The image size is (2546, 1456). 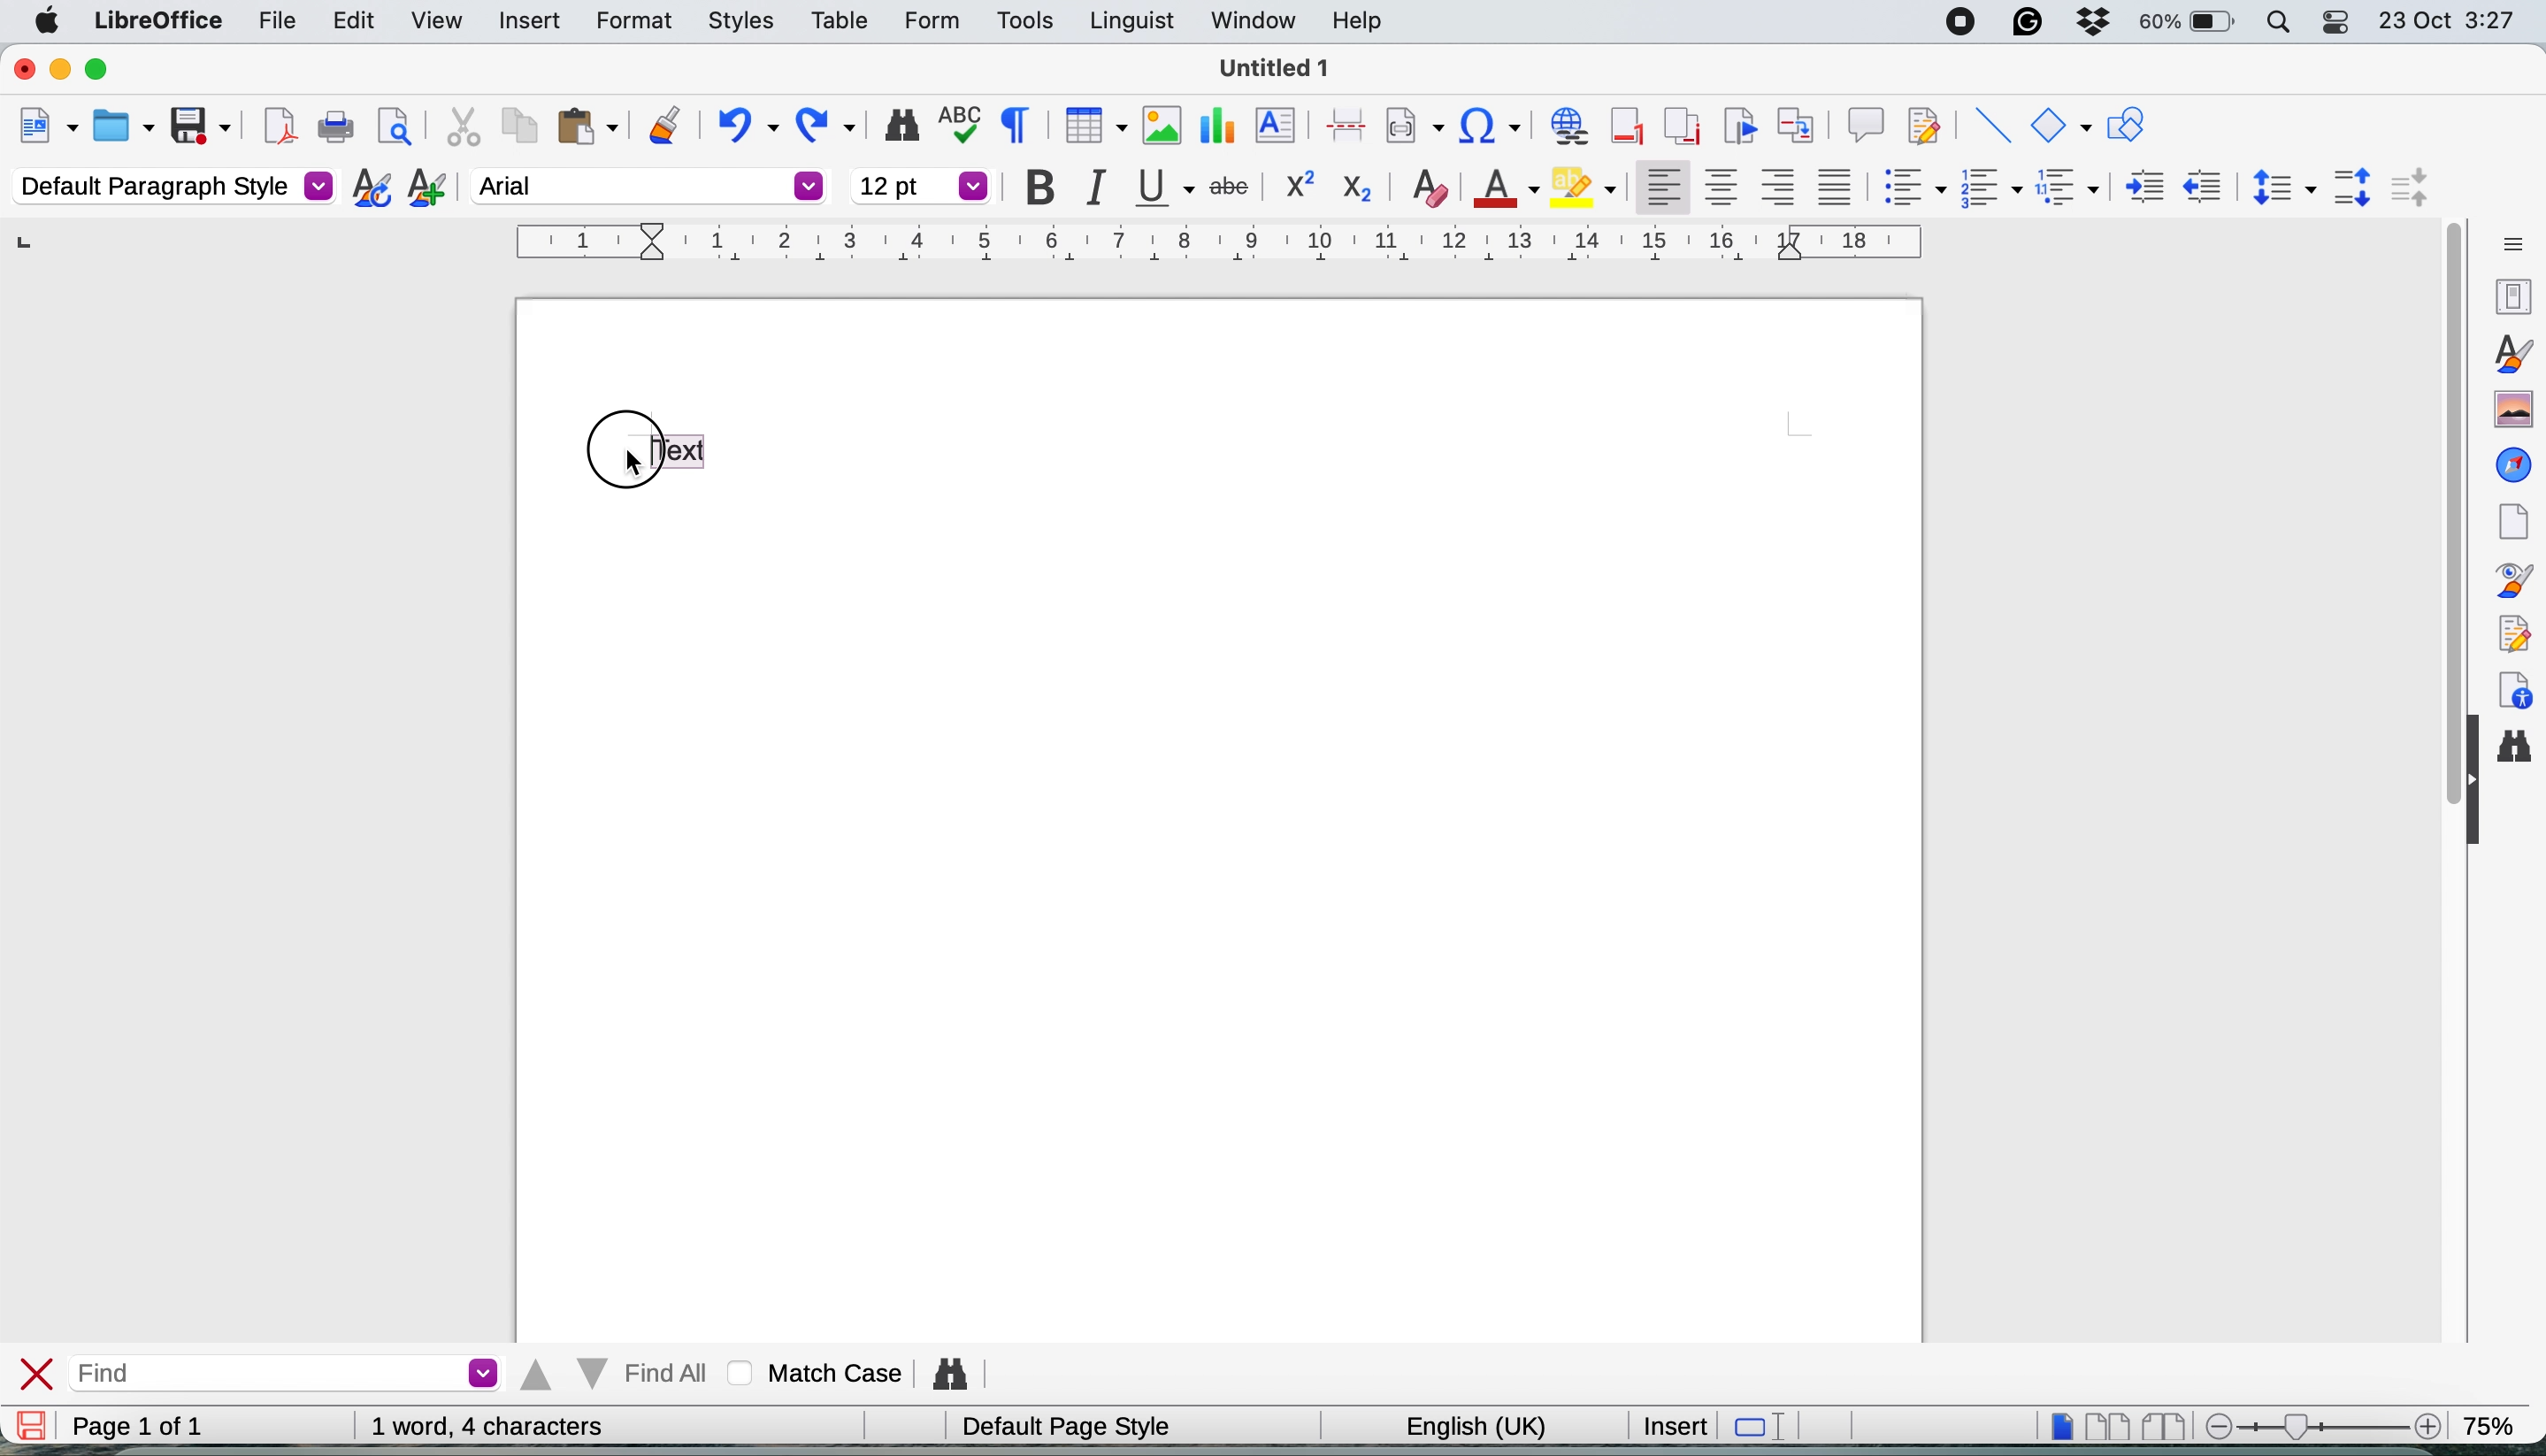 What do you see at coordinates (2052, 1425) in the screenshot?
I see `single page view` at bounding box center [2052, 1425].